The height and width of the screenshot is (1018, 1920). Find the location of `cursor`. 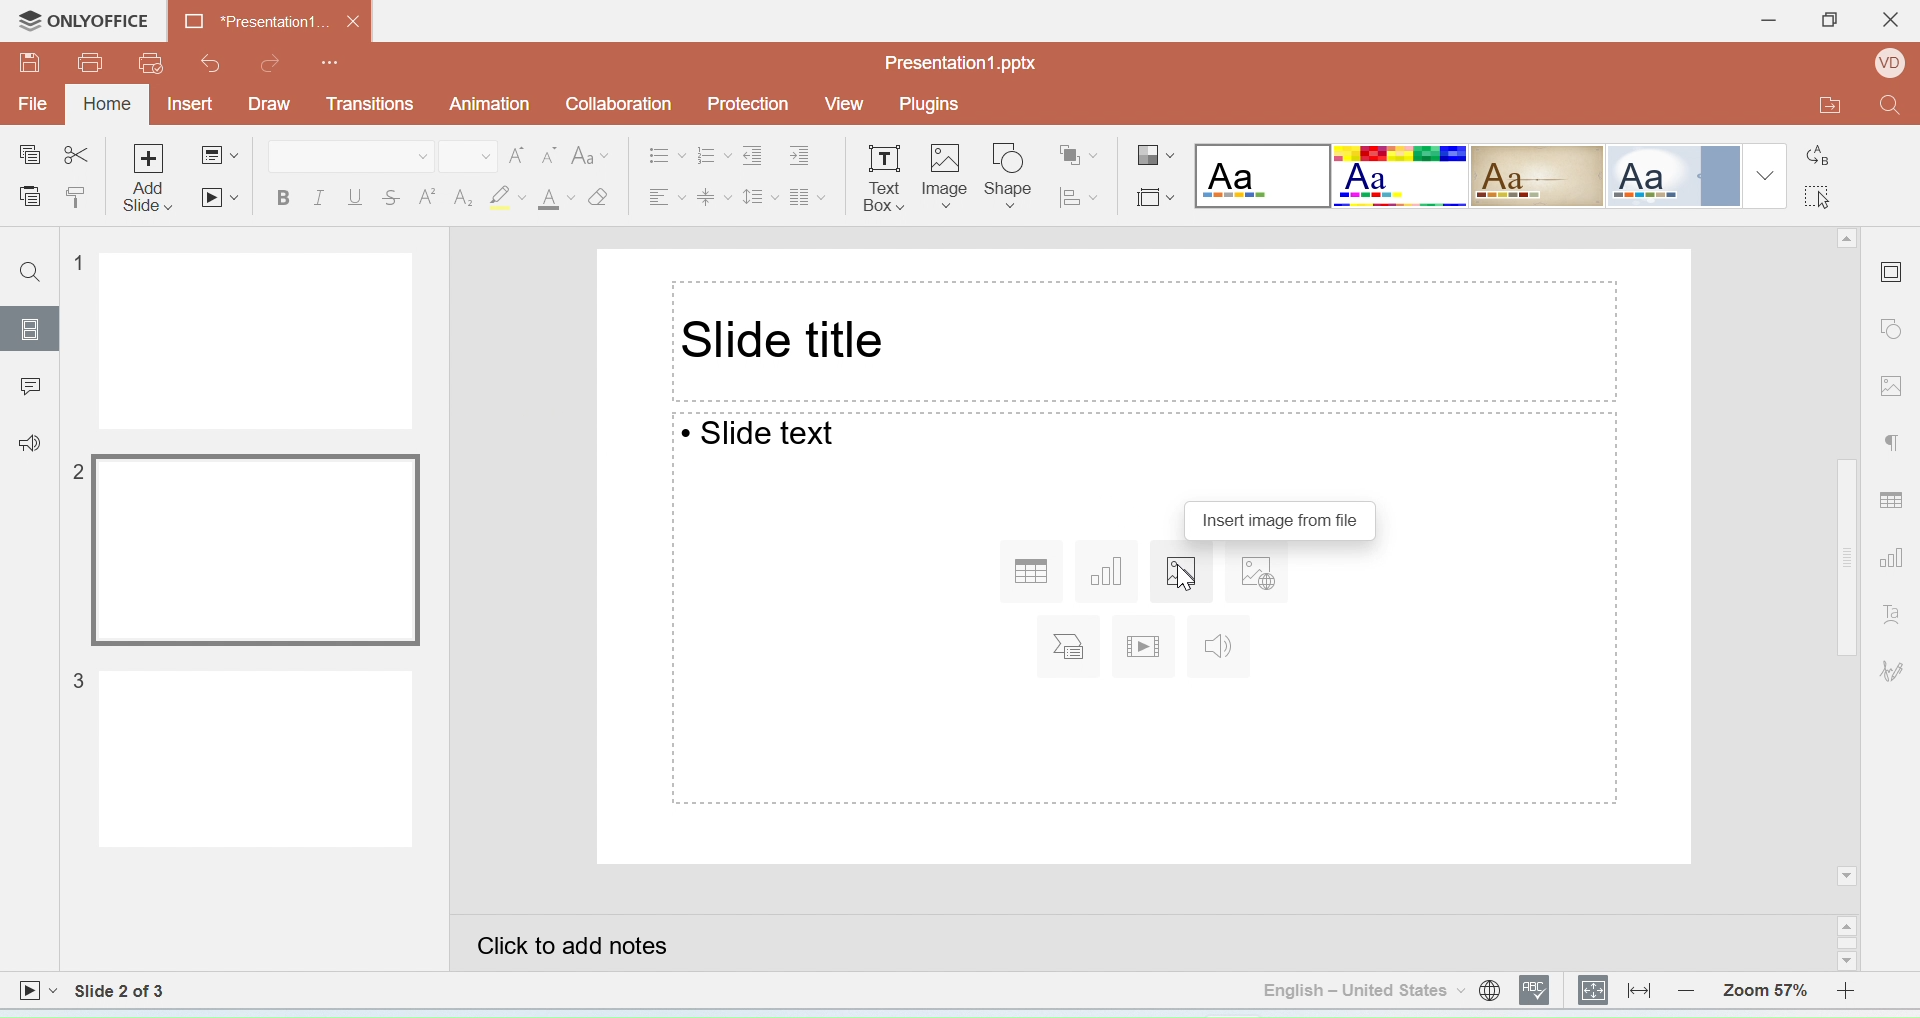

cursor is located at coordinates (1181, 575).